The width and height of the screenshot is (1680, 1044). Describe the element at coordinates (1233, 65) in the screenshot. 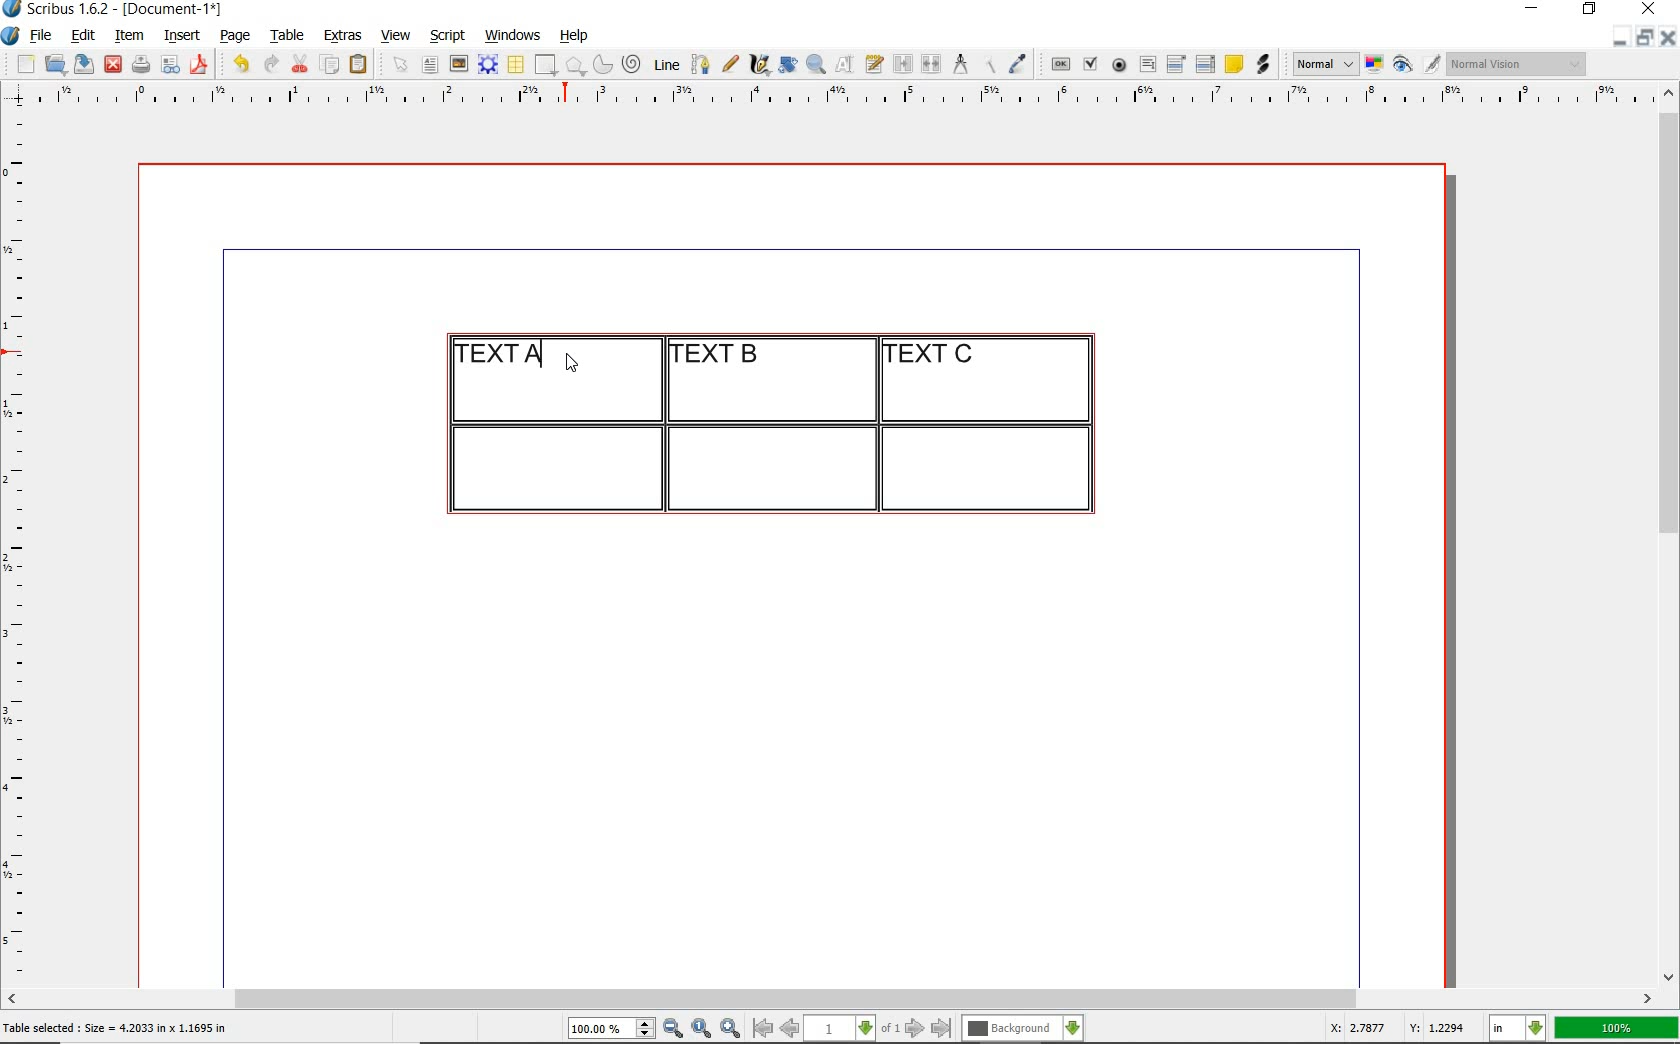

I see `text annotation` at that location.